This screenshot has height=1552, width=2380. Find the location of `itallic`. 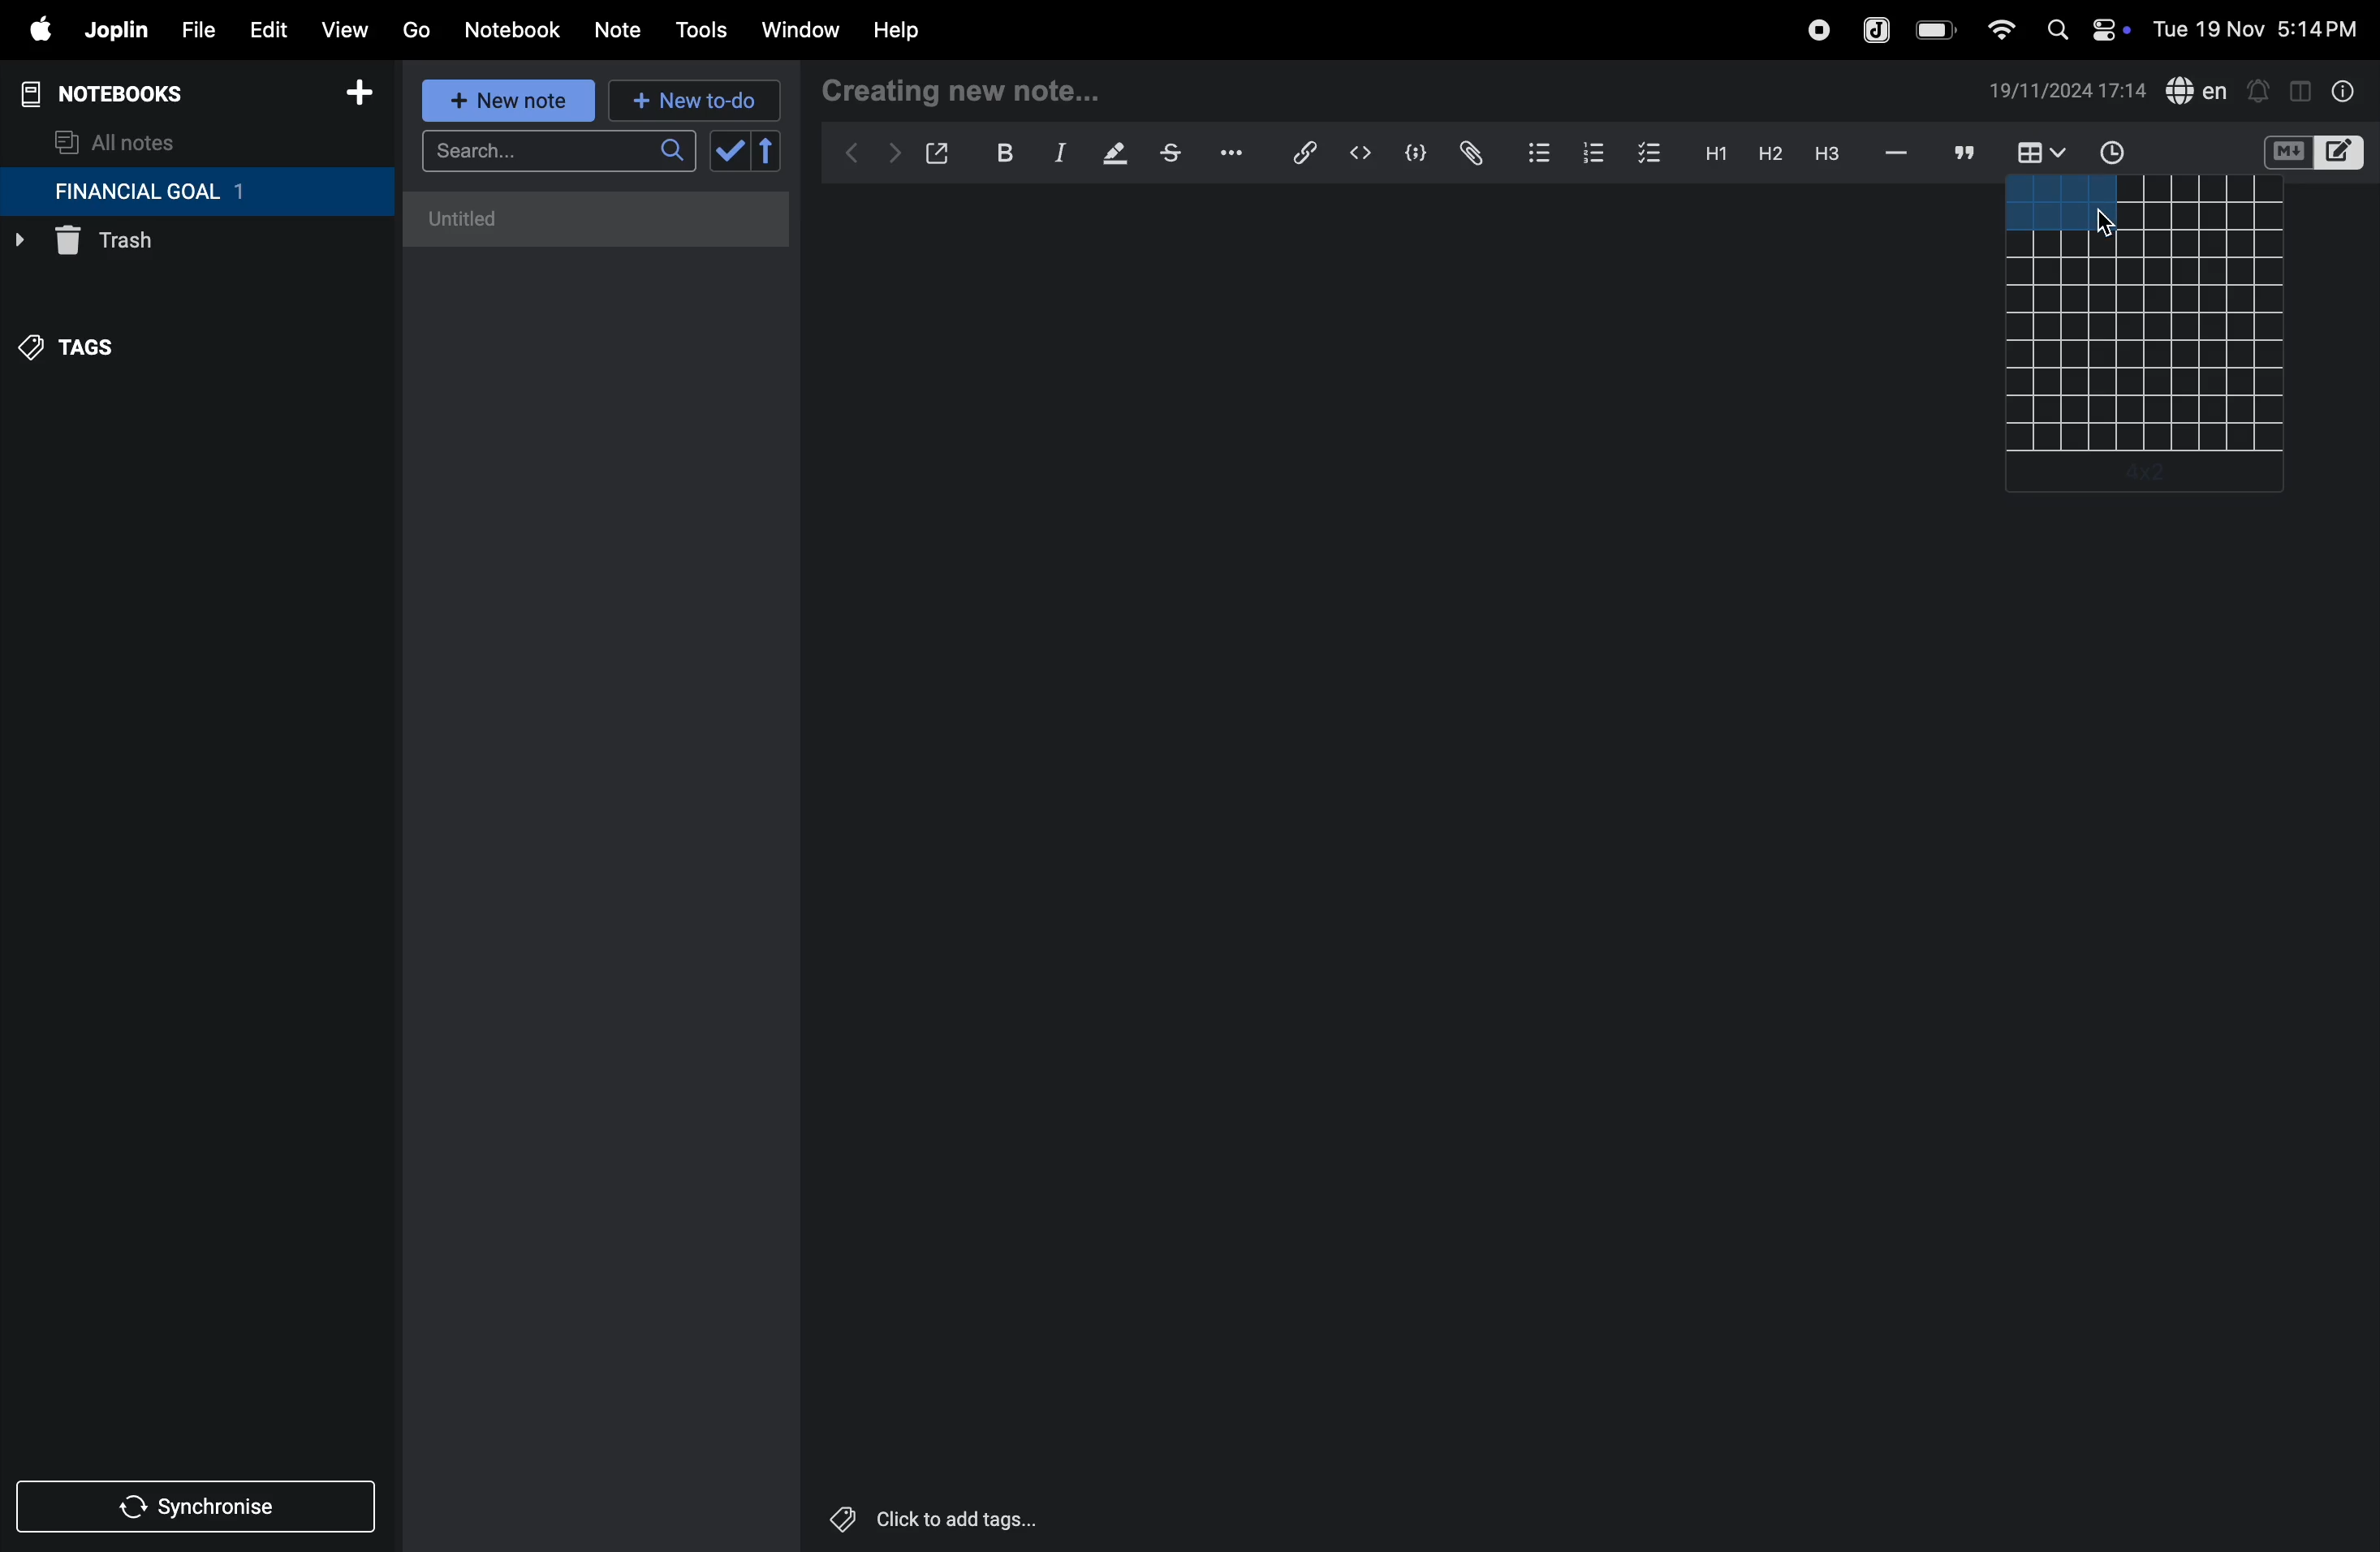

itallic is located at coordinates (1057, 153).